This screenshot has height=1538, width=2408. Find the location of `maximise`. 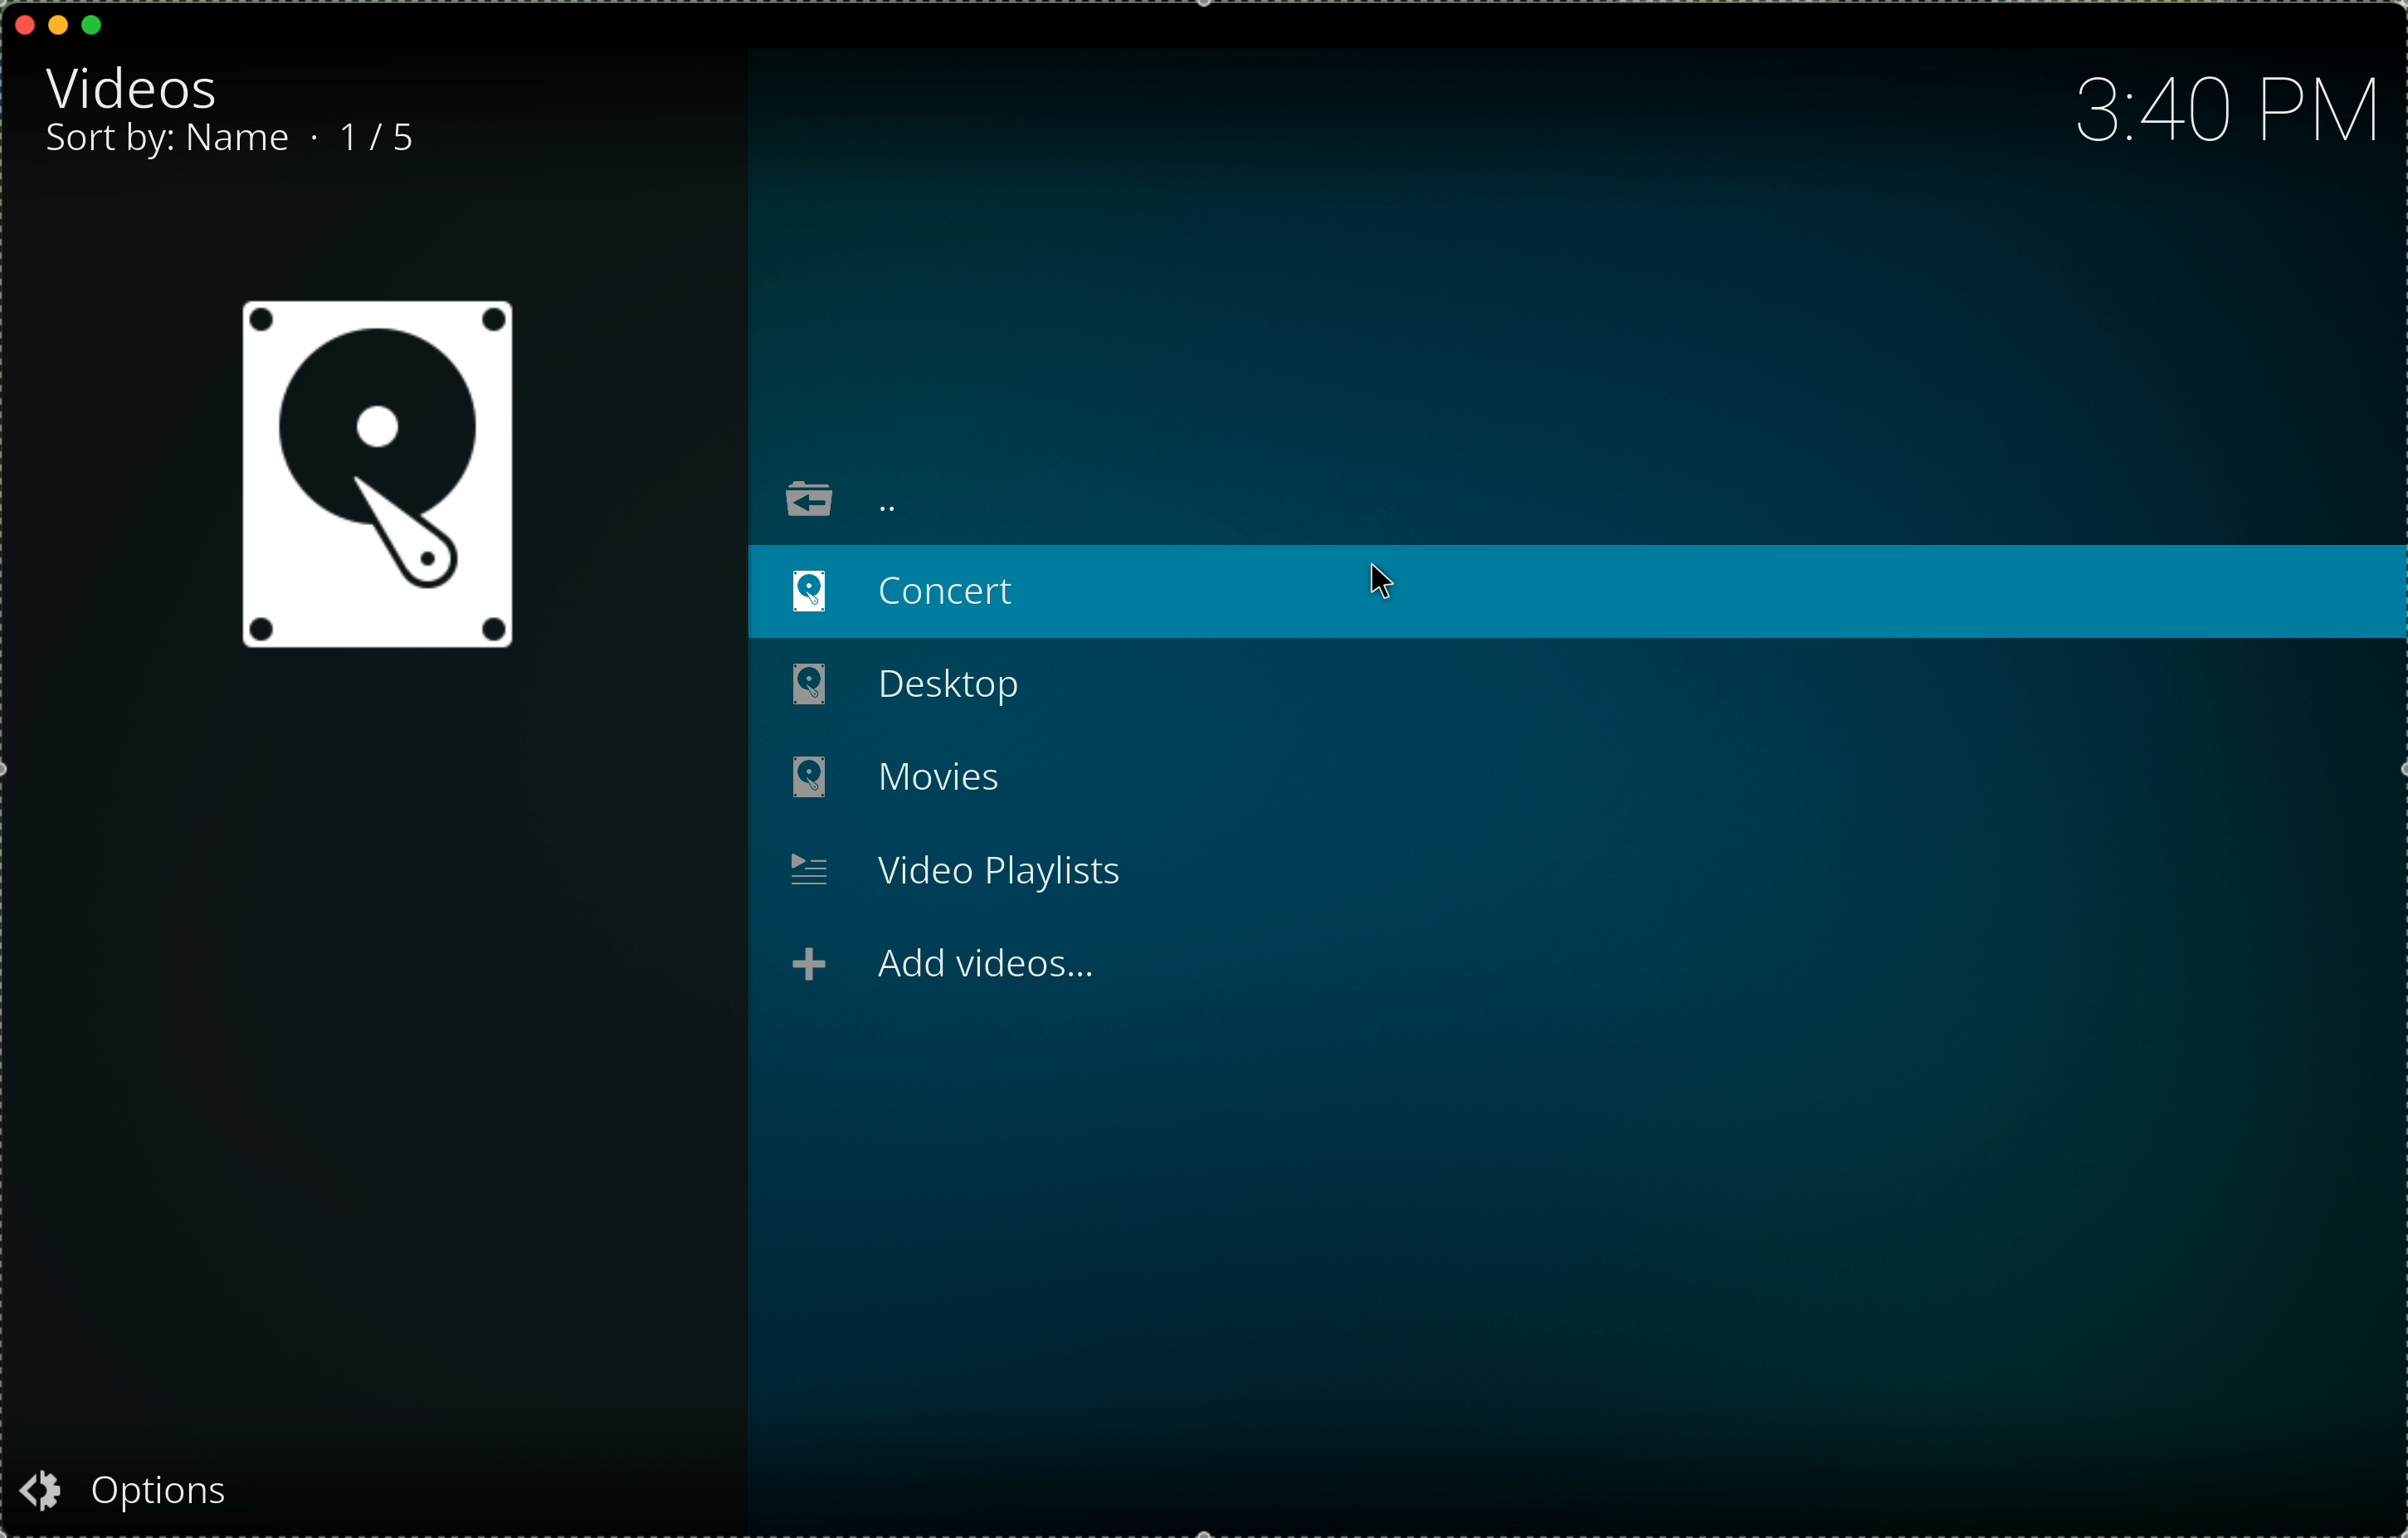

maximise is located at coordinates (94, 25).